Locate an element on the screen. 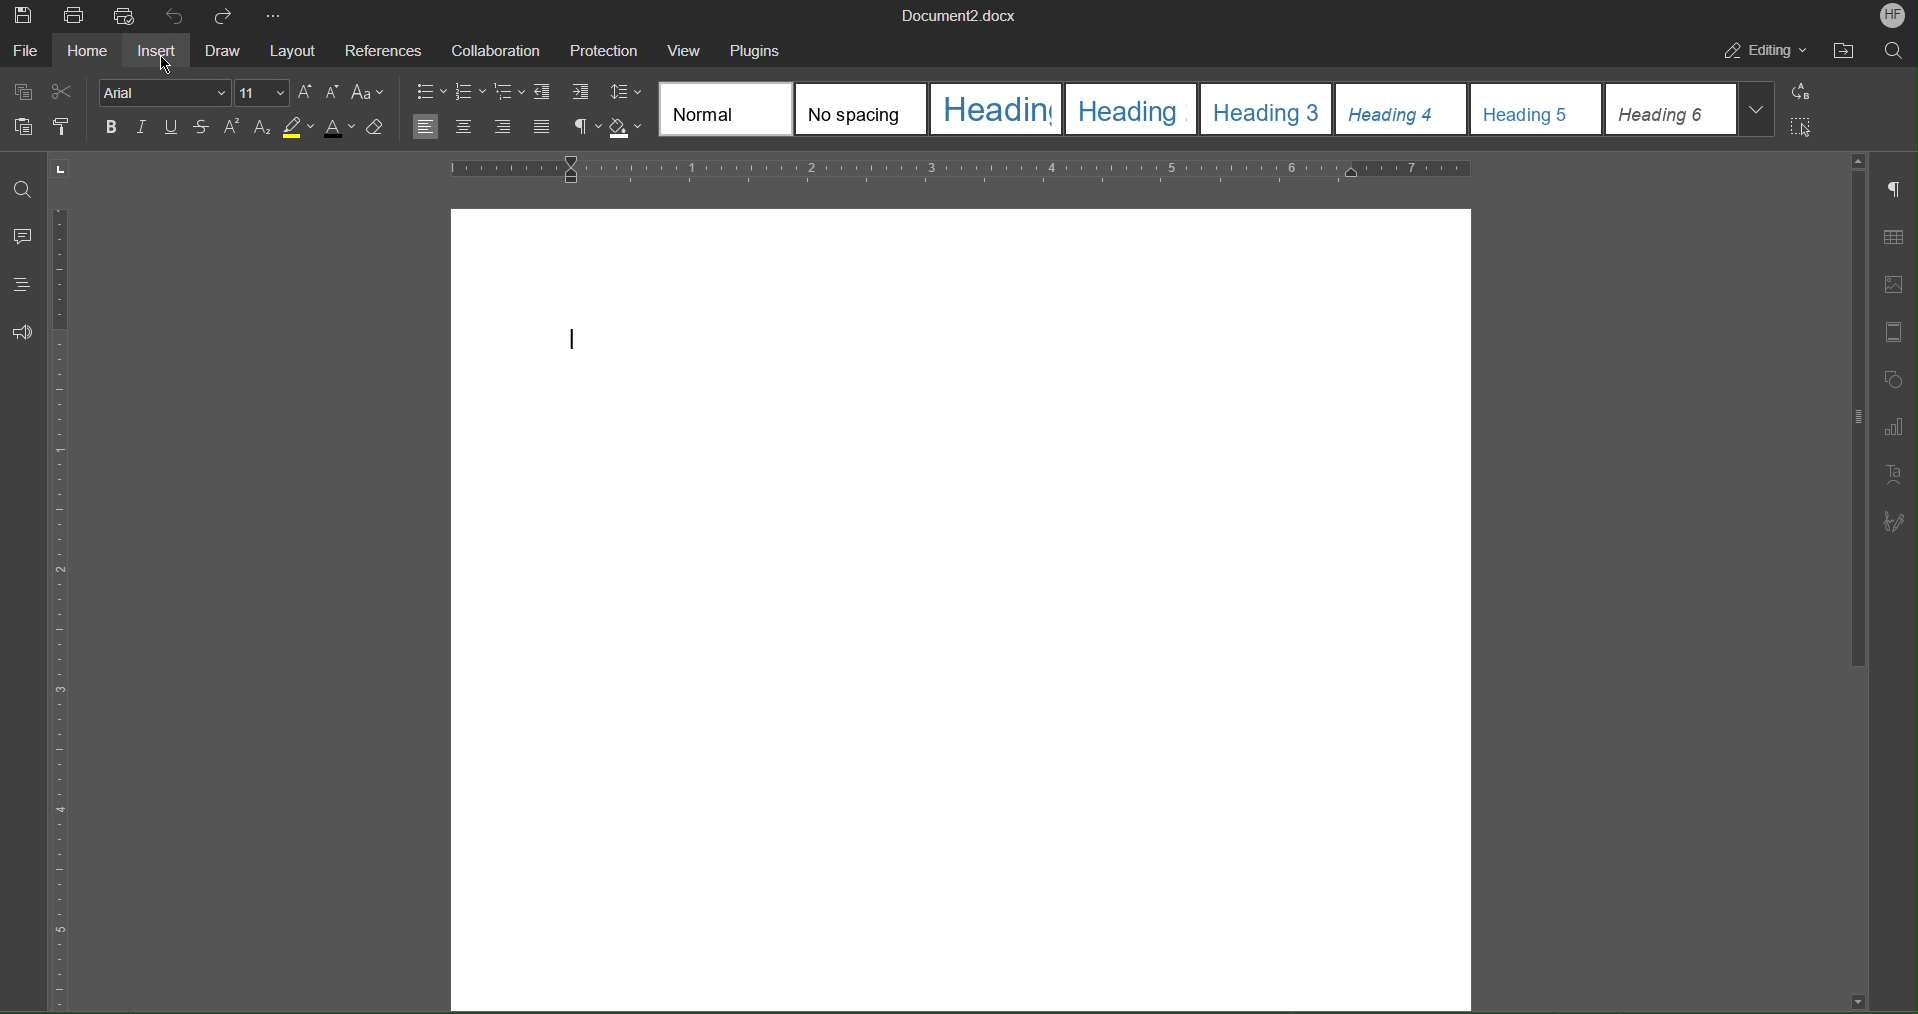 This screenshot has width=1918, height=1014. Insert Image is located at coordinates (1890, 285).